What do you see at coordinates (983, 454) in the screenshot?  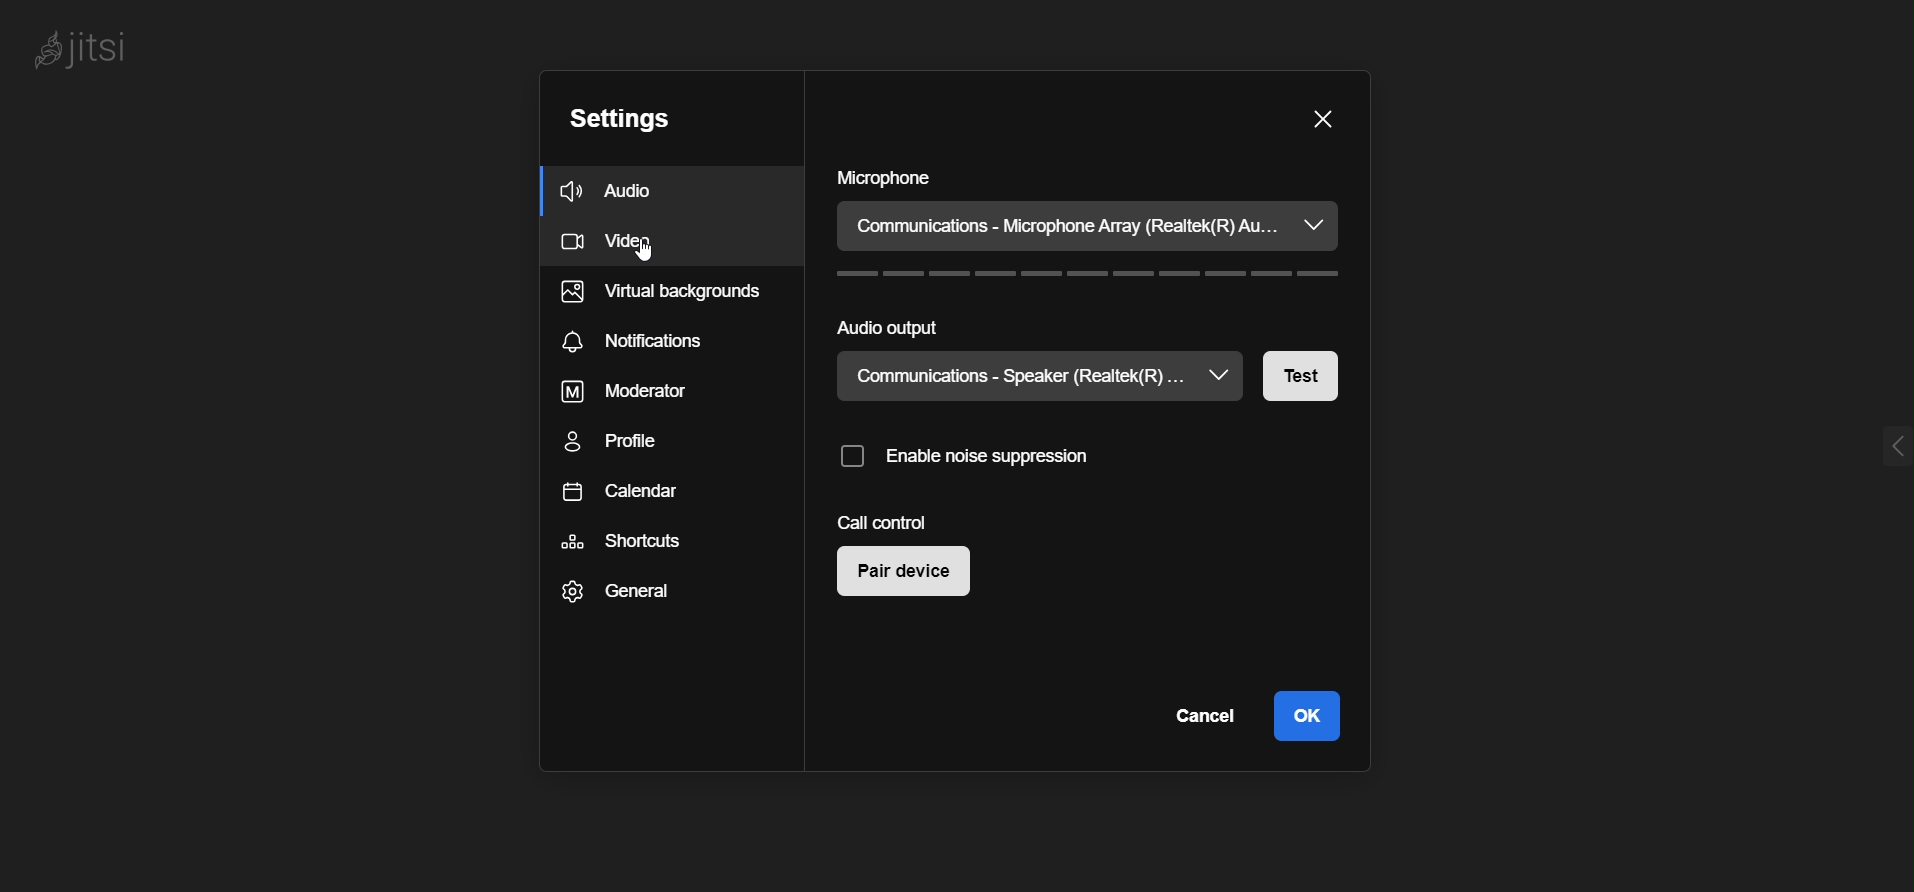 I see `enable noise suppression` at bounding box center [983, 454].